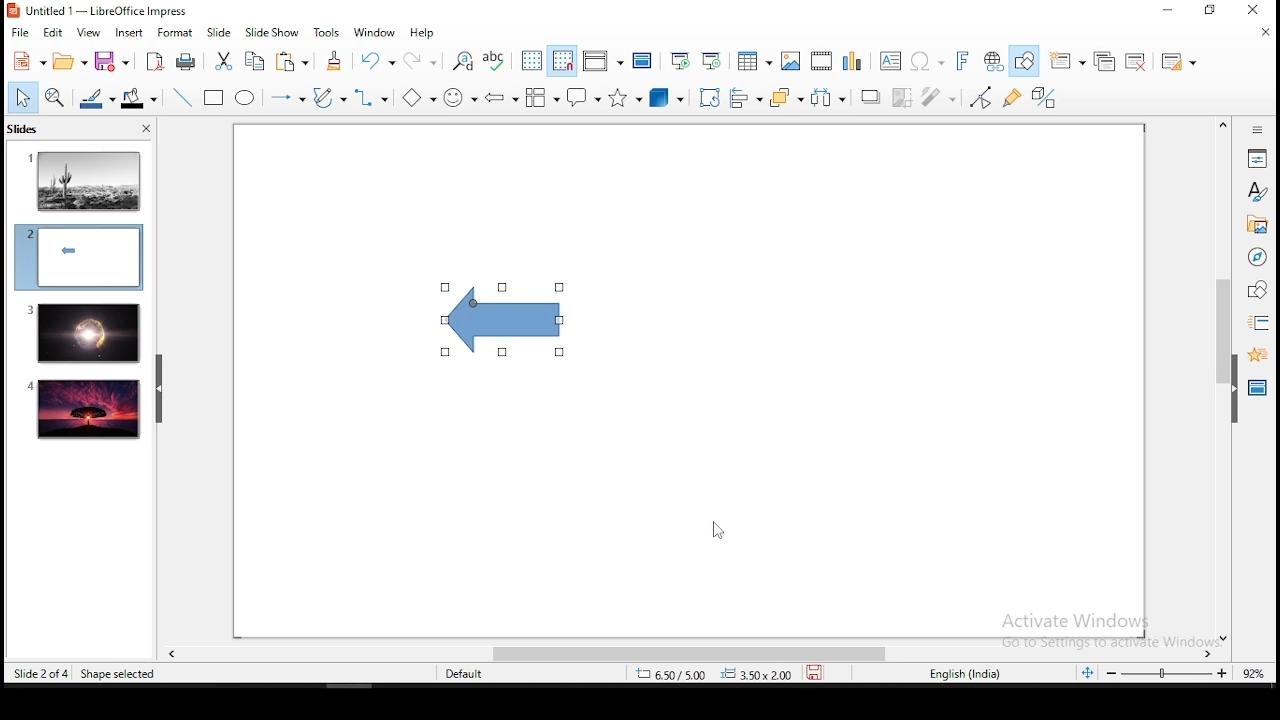 This screenshot has width=1280, height=720. What do you see at coordinates (295, 61) in the screenshot?
I see `paste` at bounding box center [295, 61].